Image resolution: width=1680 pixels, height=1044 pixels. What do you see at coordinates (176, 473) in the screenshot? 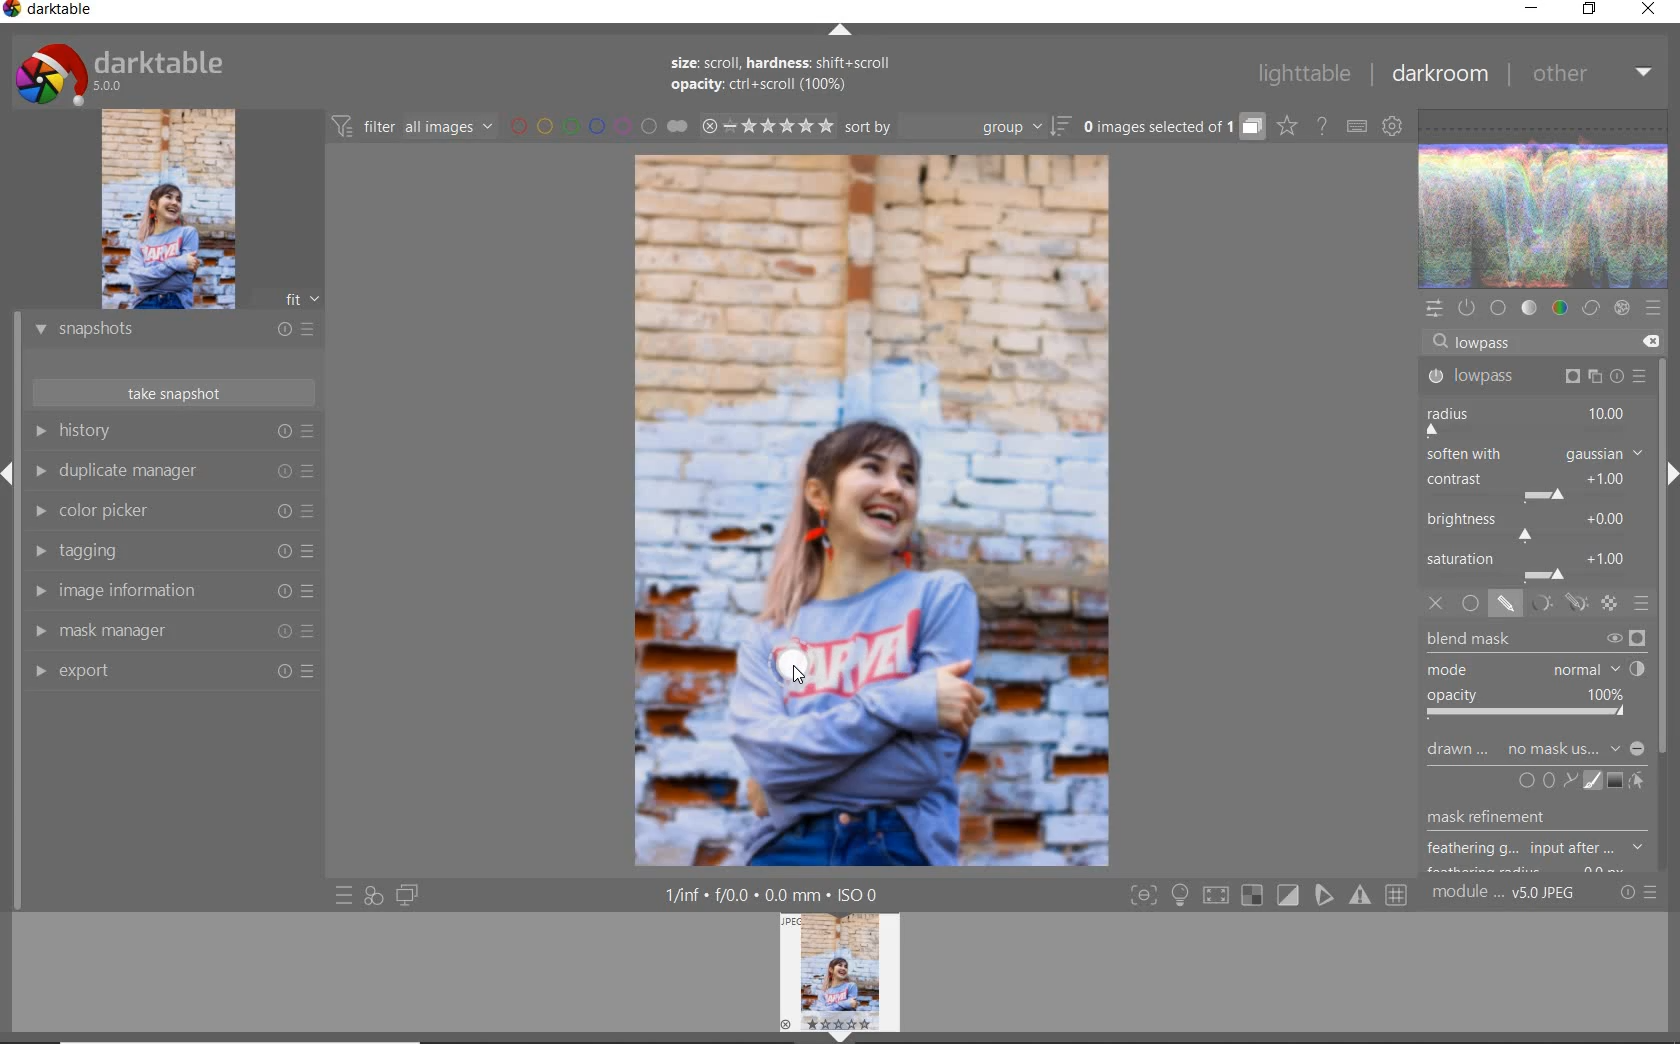
I see `duplicate manager` at bounding box center [176, 473].